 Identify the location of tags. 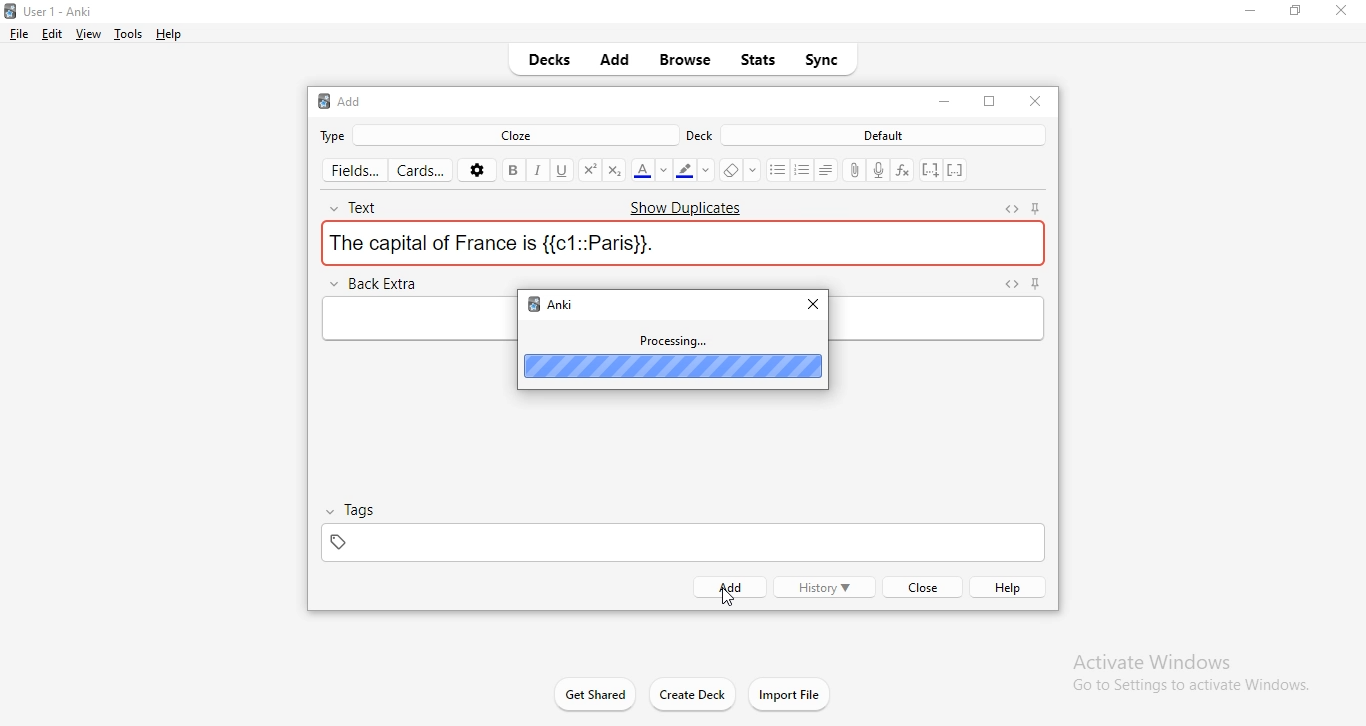
(359, 509).